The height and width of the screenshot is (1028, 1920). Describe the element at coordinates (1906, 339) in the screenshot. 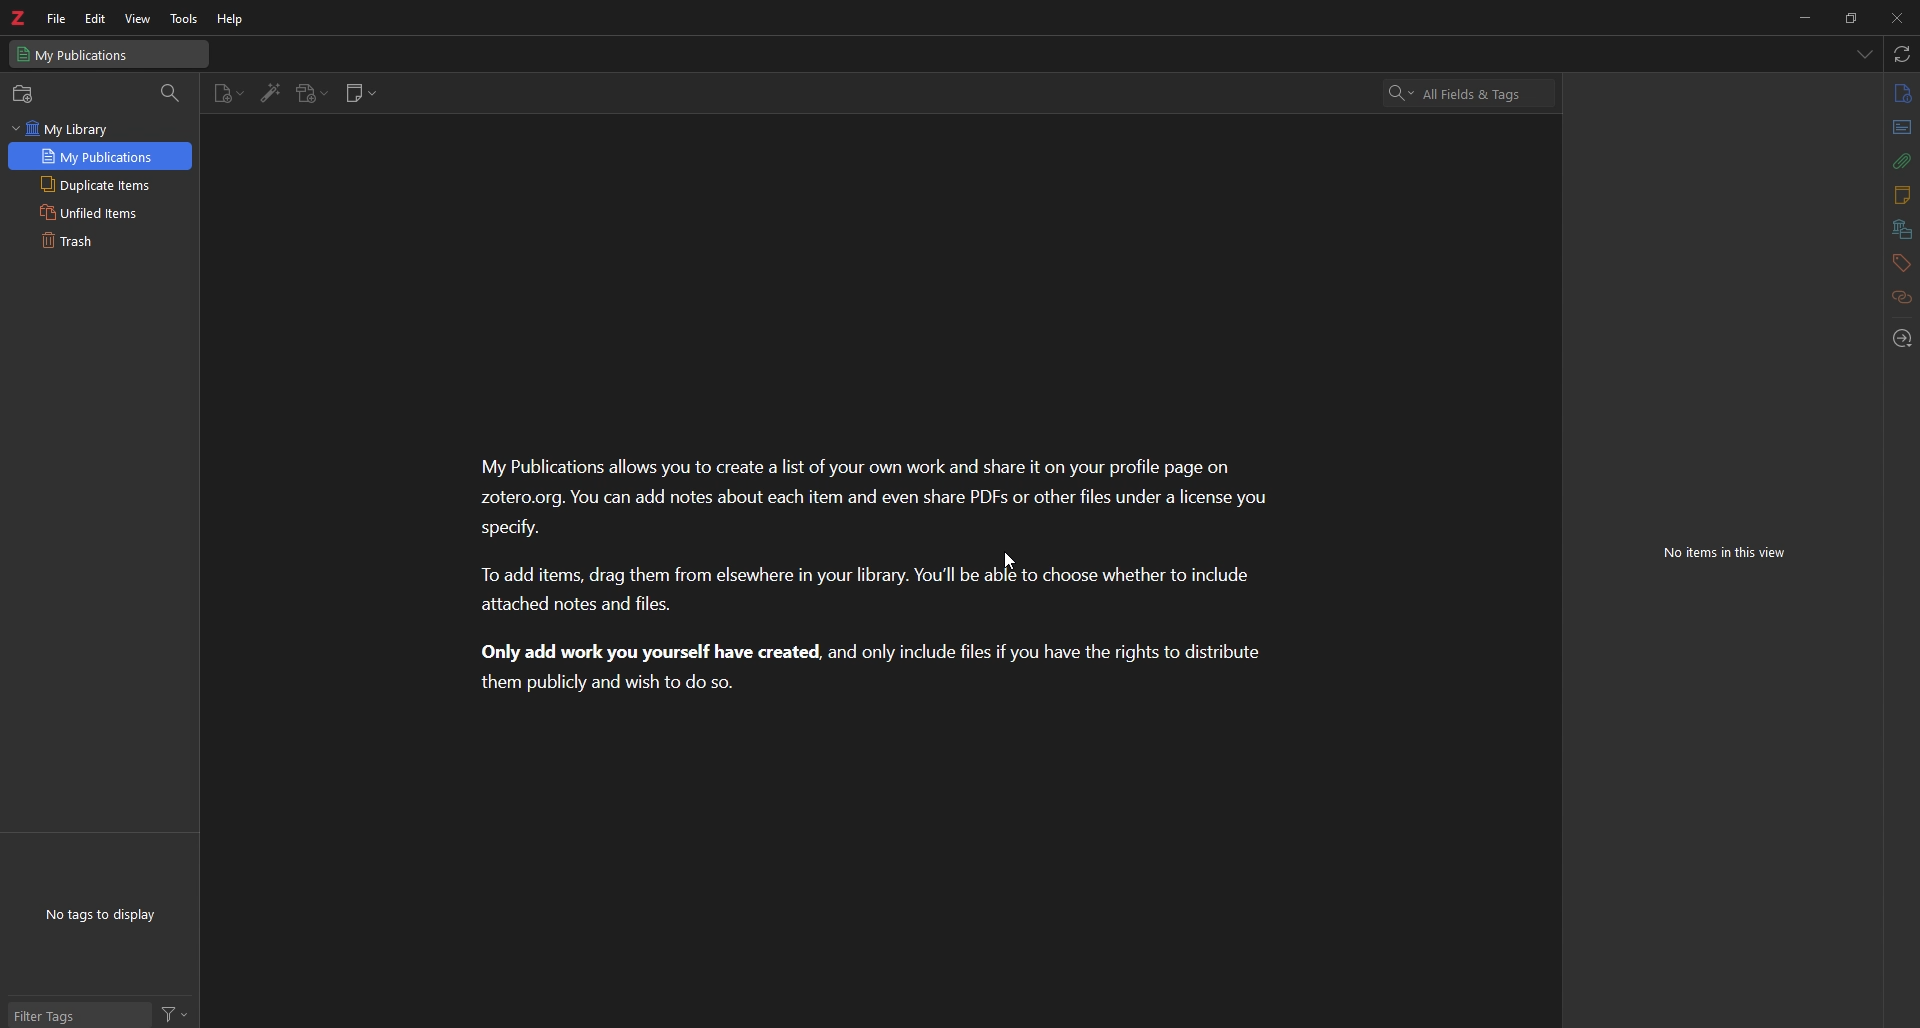

I see `Locate` at that location.